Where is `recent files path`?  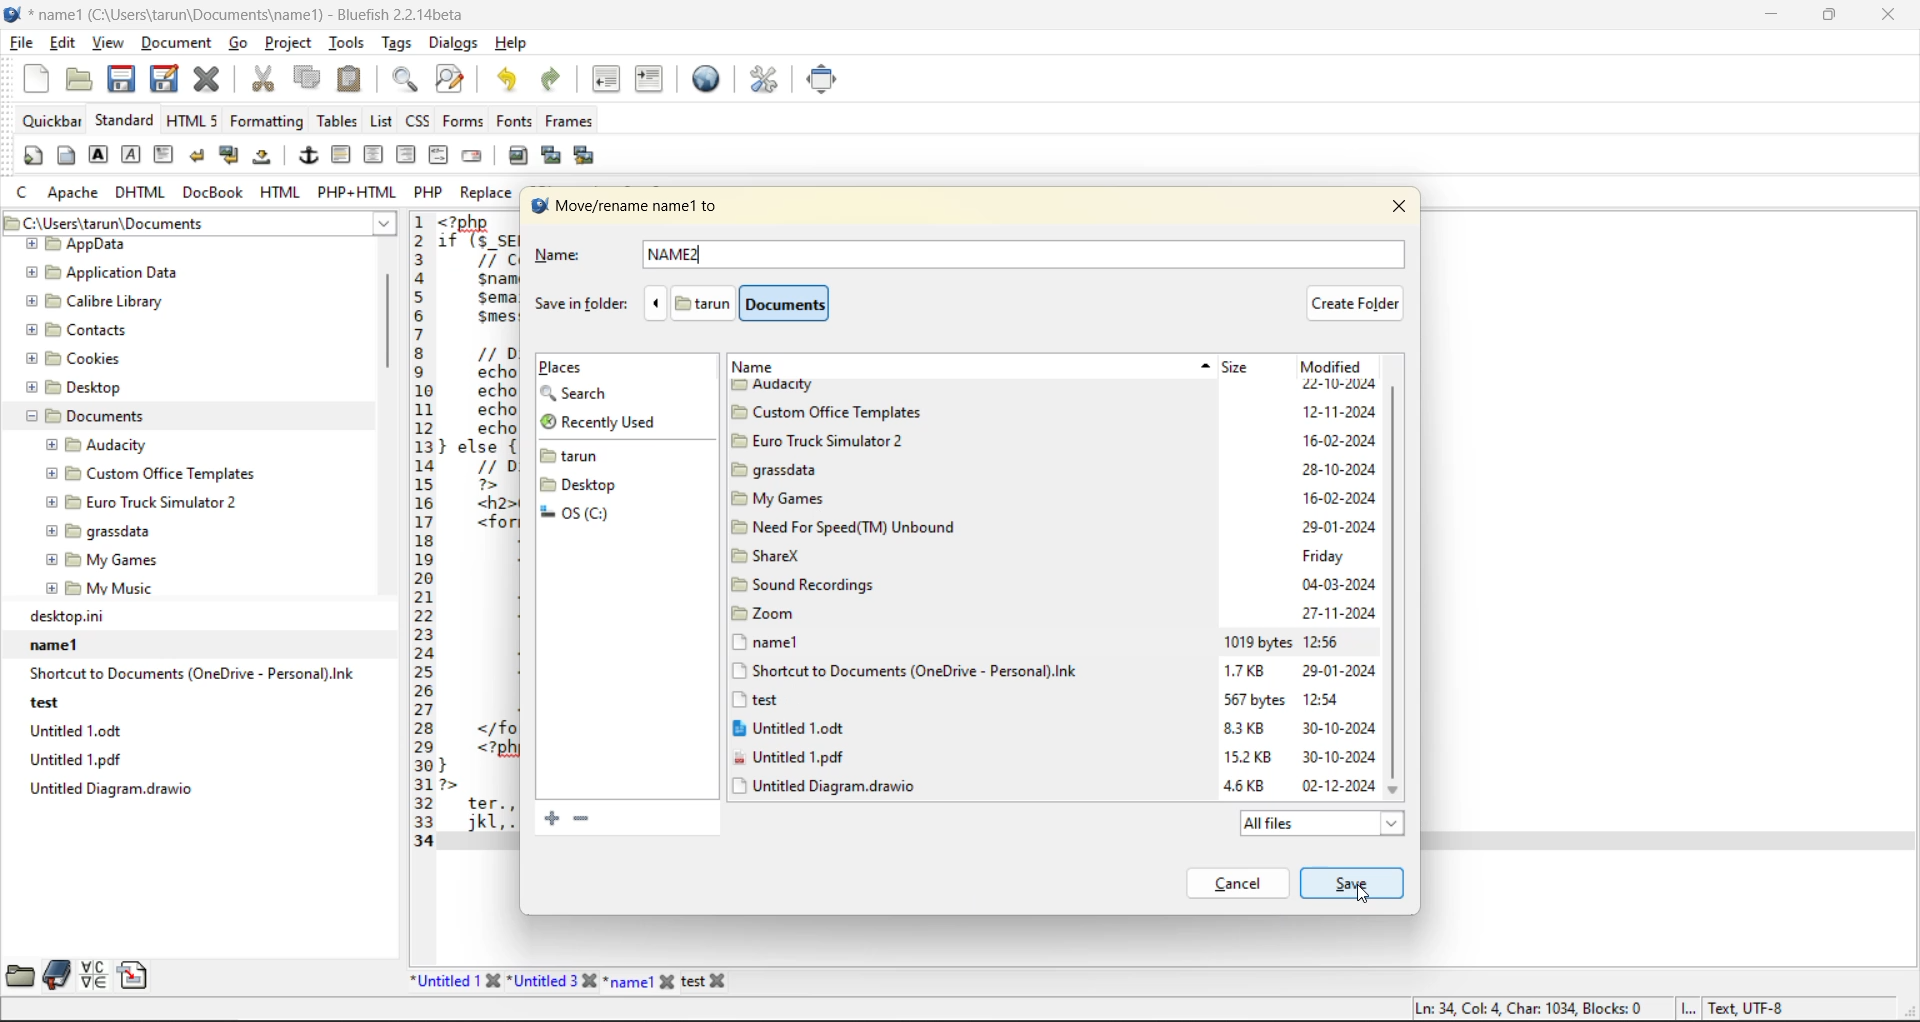
recent files path is located at coordinates (189, 705).